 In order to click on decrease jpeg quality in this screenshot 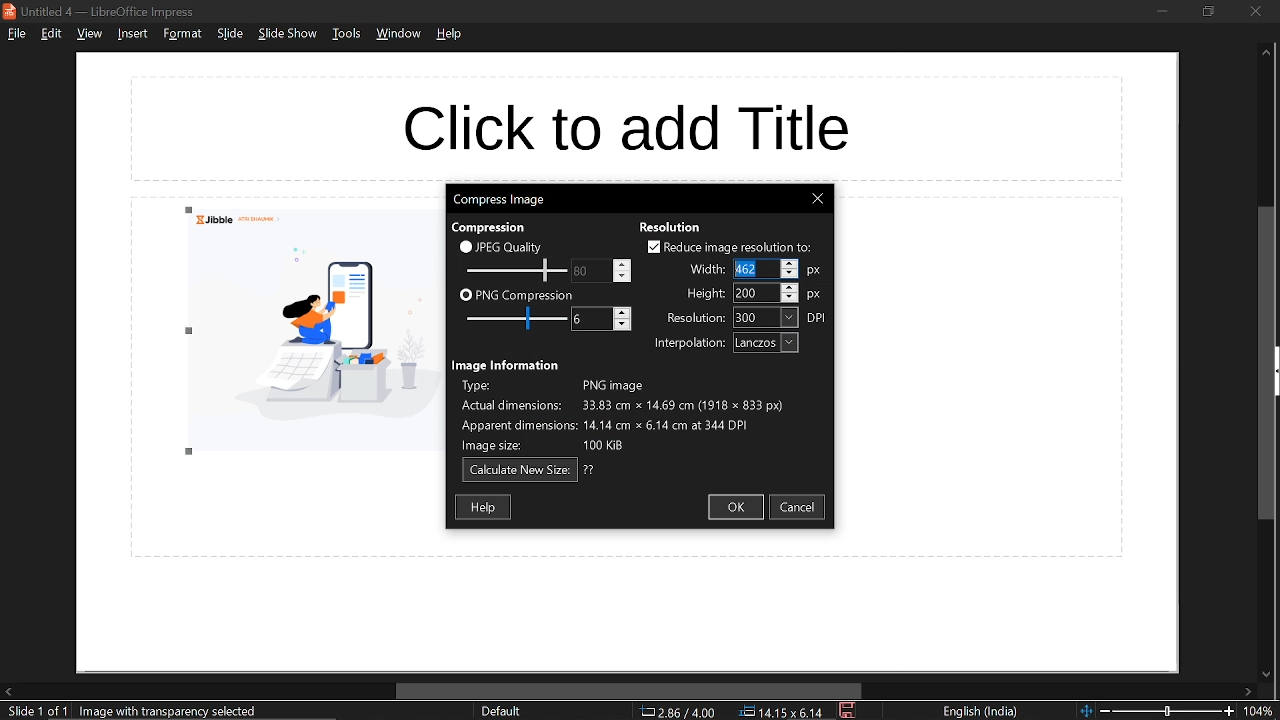, I will do `click(621, 276)`.